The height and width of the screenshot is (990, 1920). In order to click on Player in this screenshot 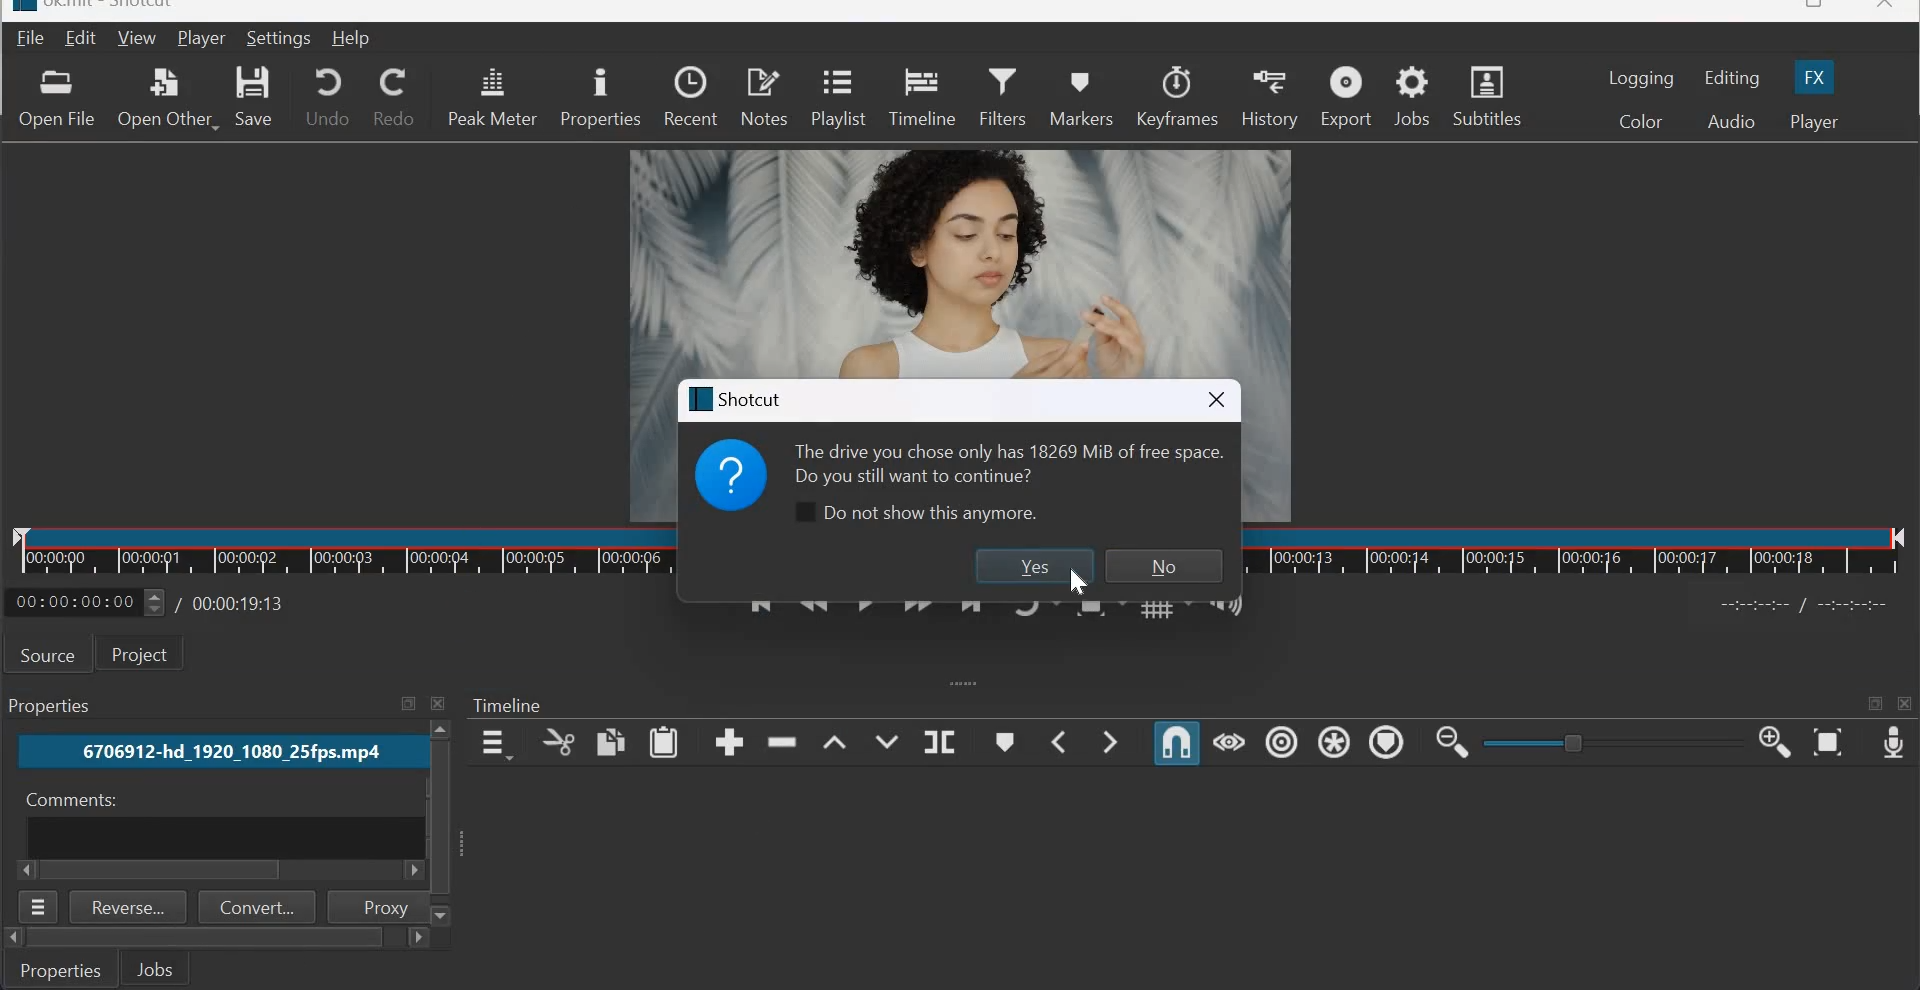, I will do `click(201, 38)`.